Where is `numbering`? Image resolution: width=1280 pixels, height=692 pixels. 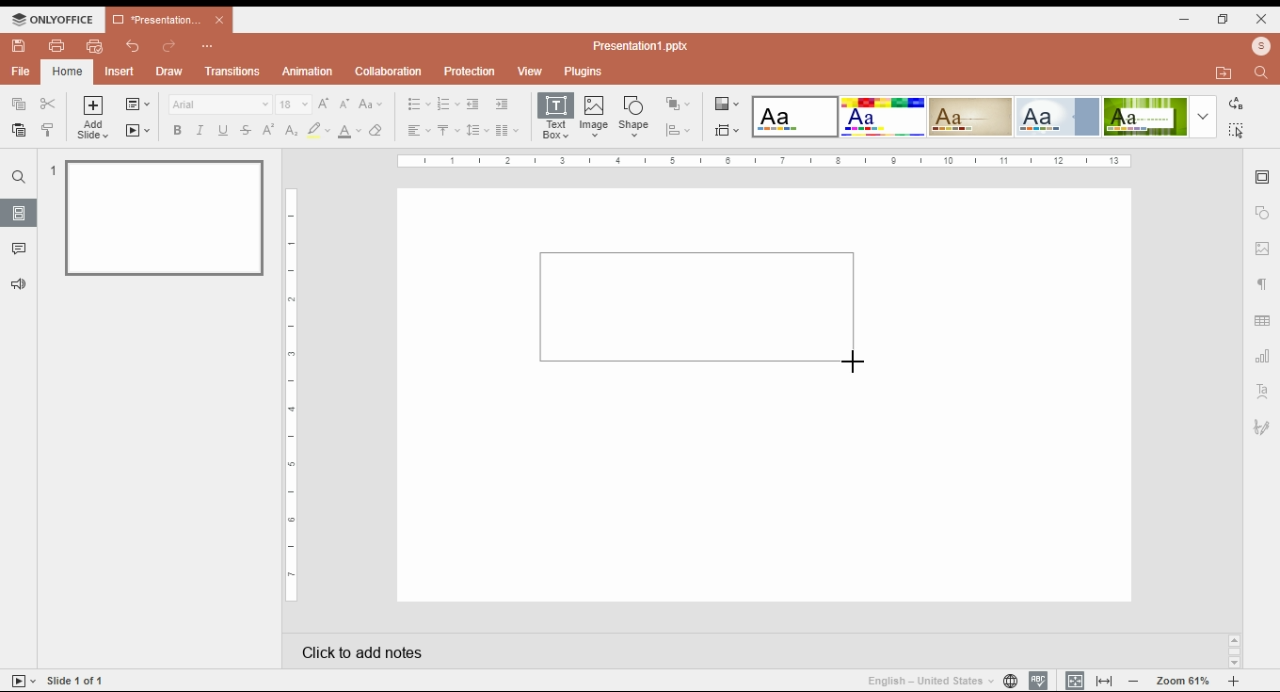
numbering is located at coordinates (448, 104).